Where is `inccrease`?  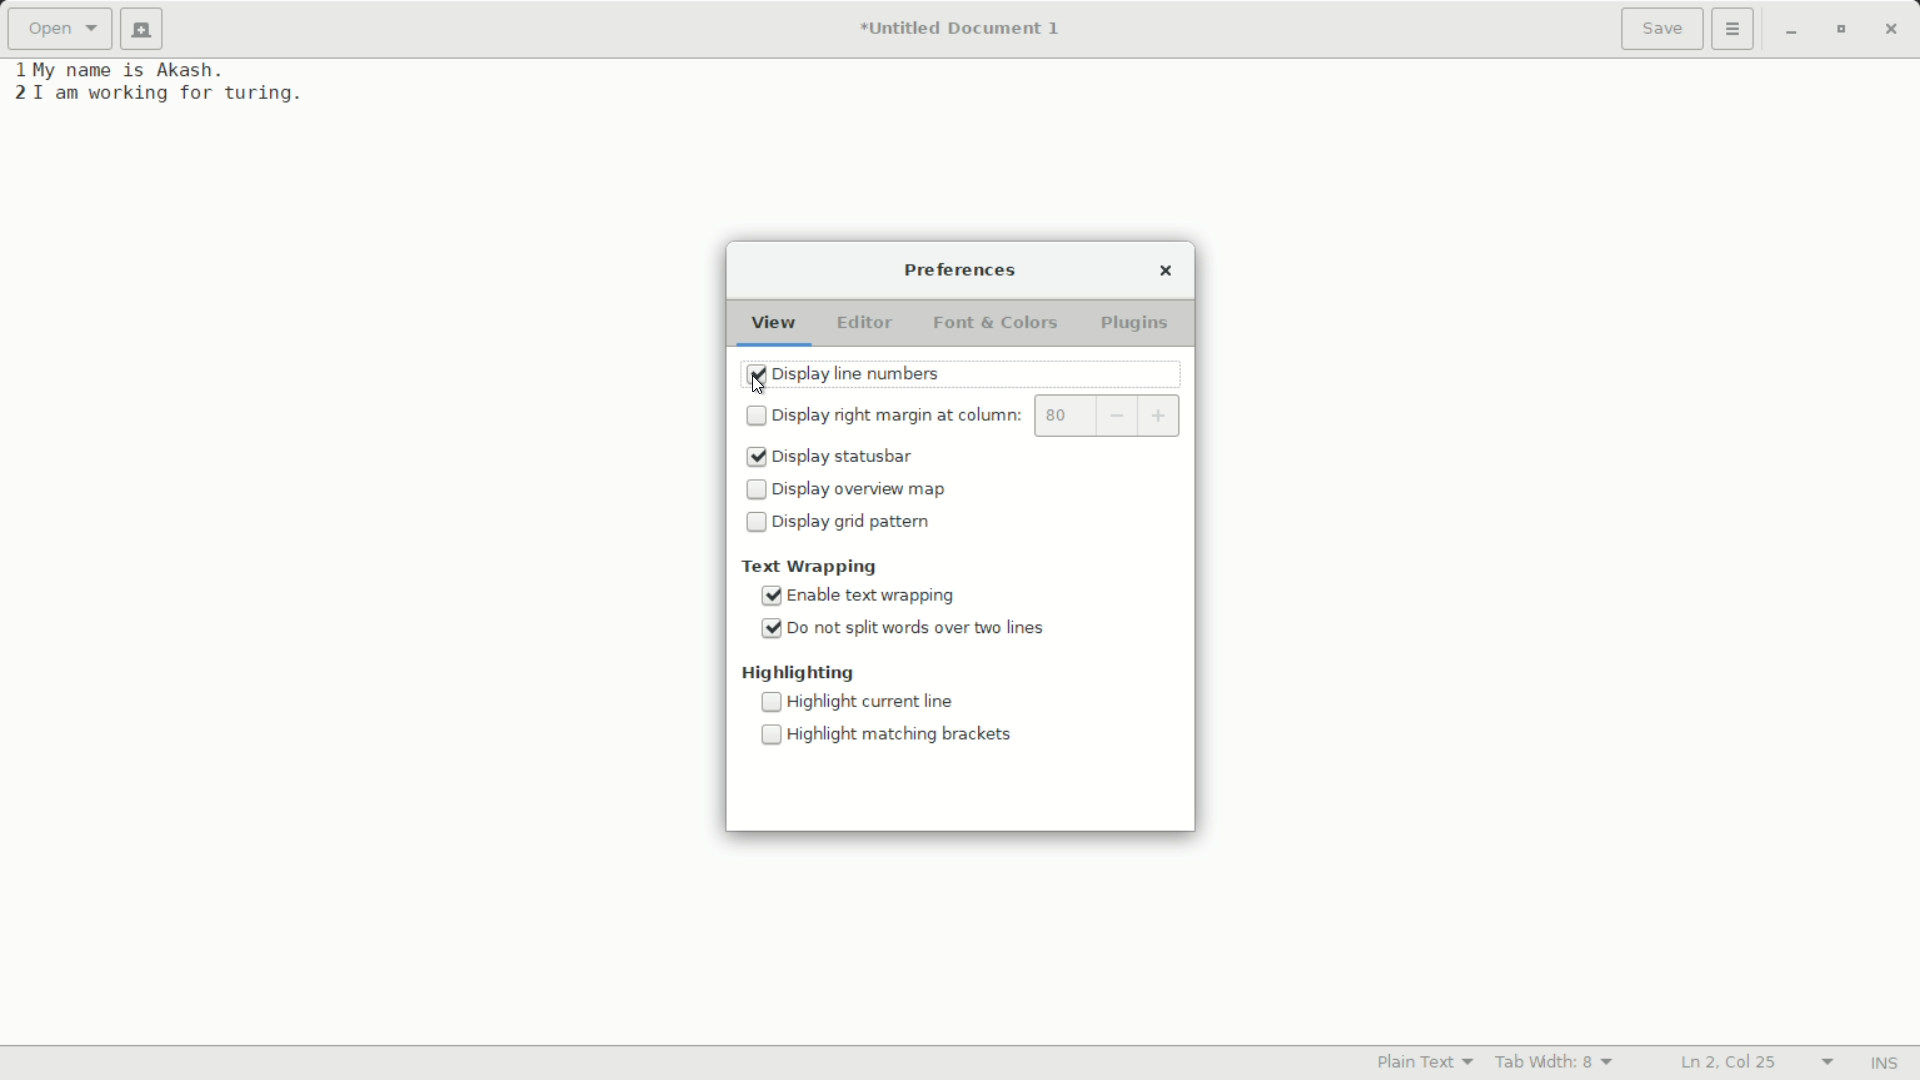 inccrease is located at coordinates (1162, 413).